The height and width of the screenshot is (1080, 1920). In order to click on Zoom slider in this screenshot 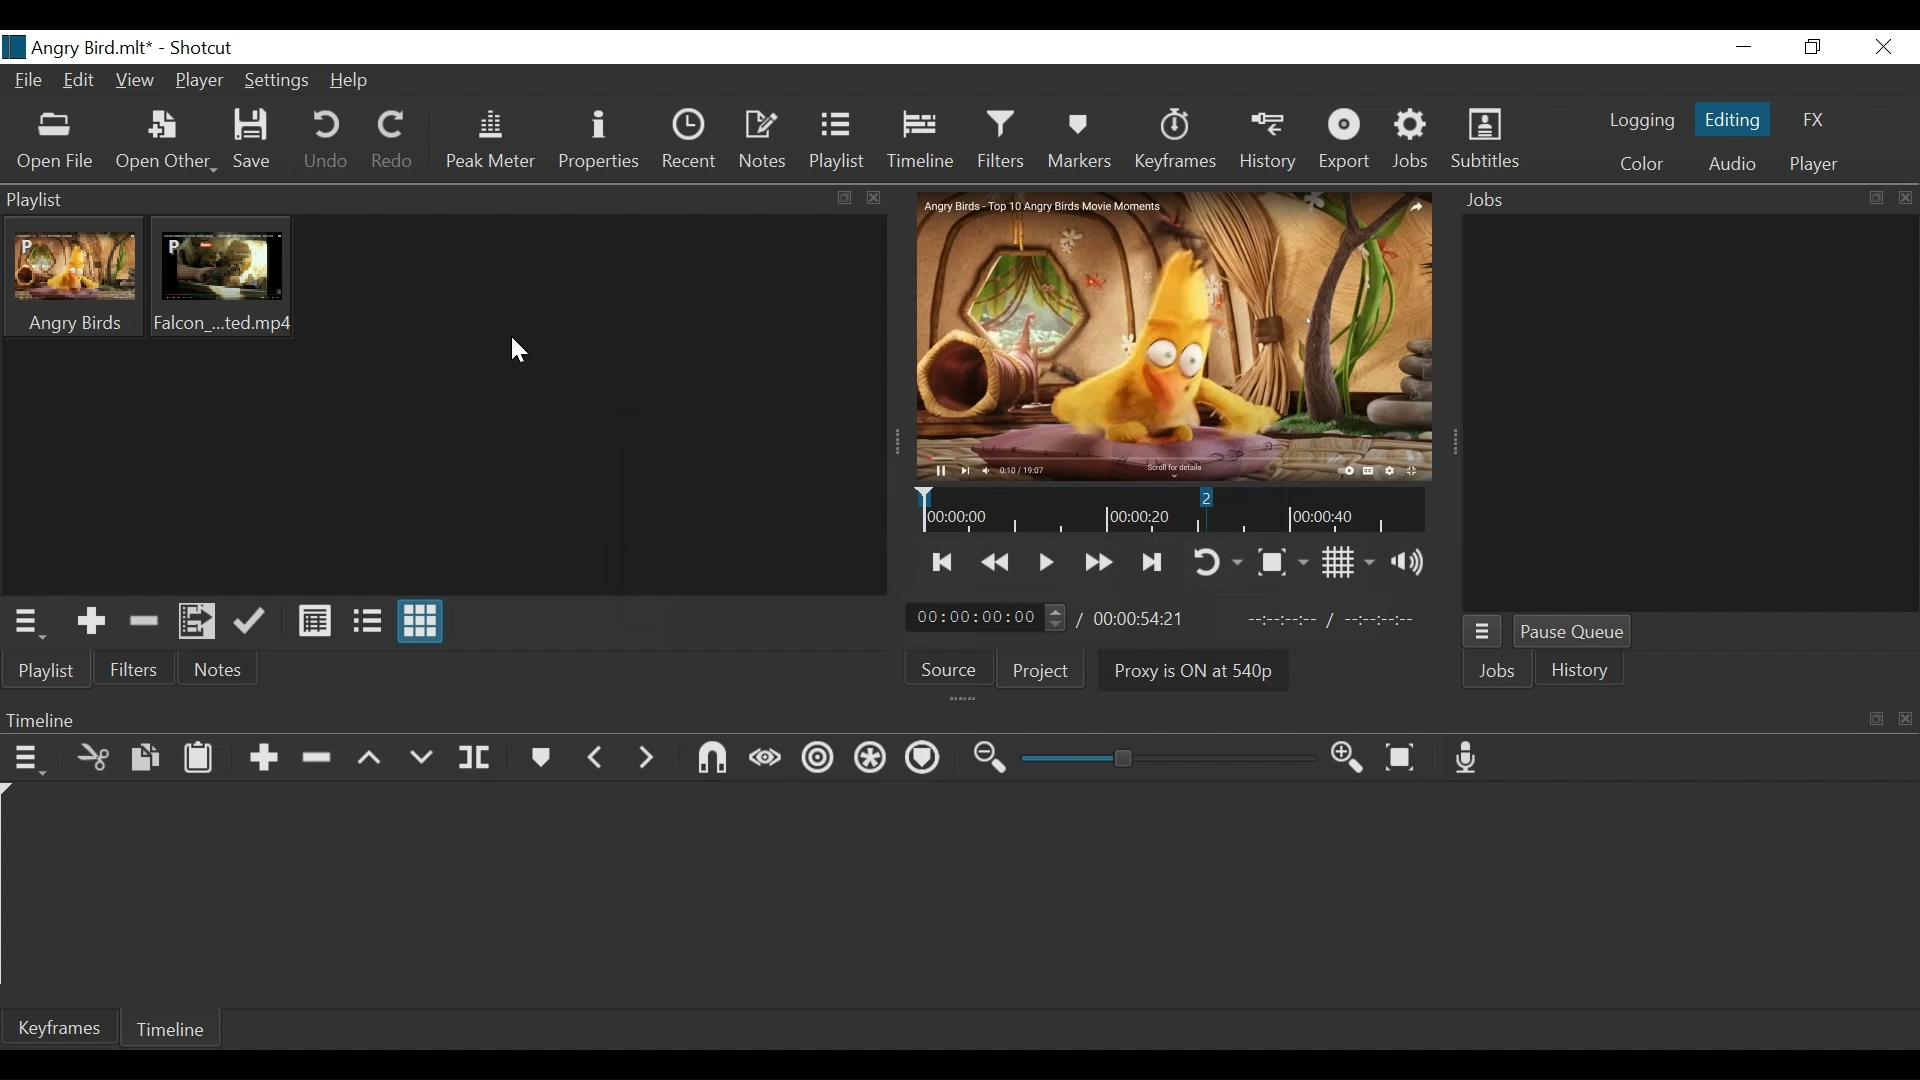, I will do `click(1159, 760)`.